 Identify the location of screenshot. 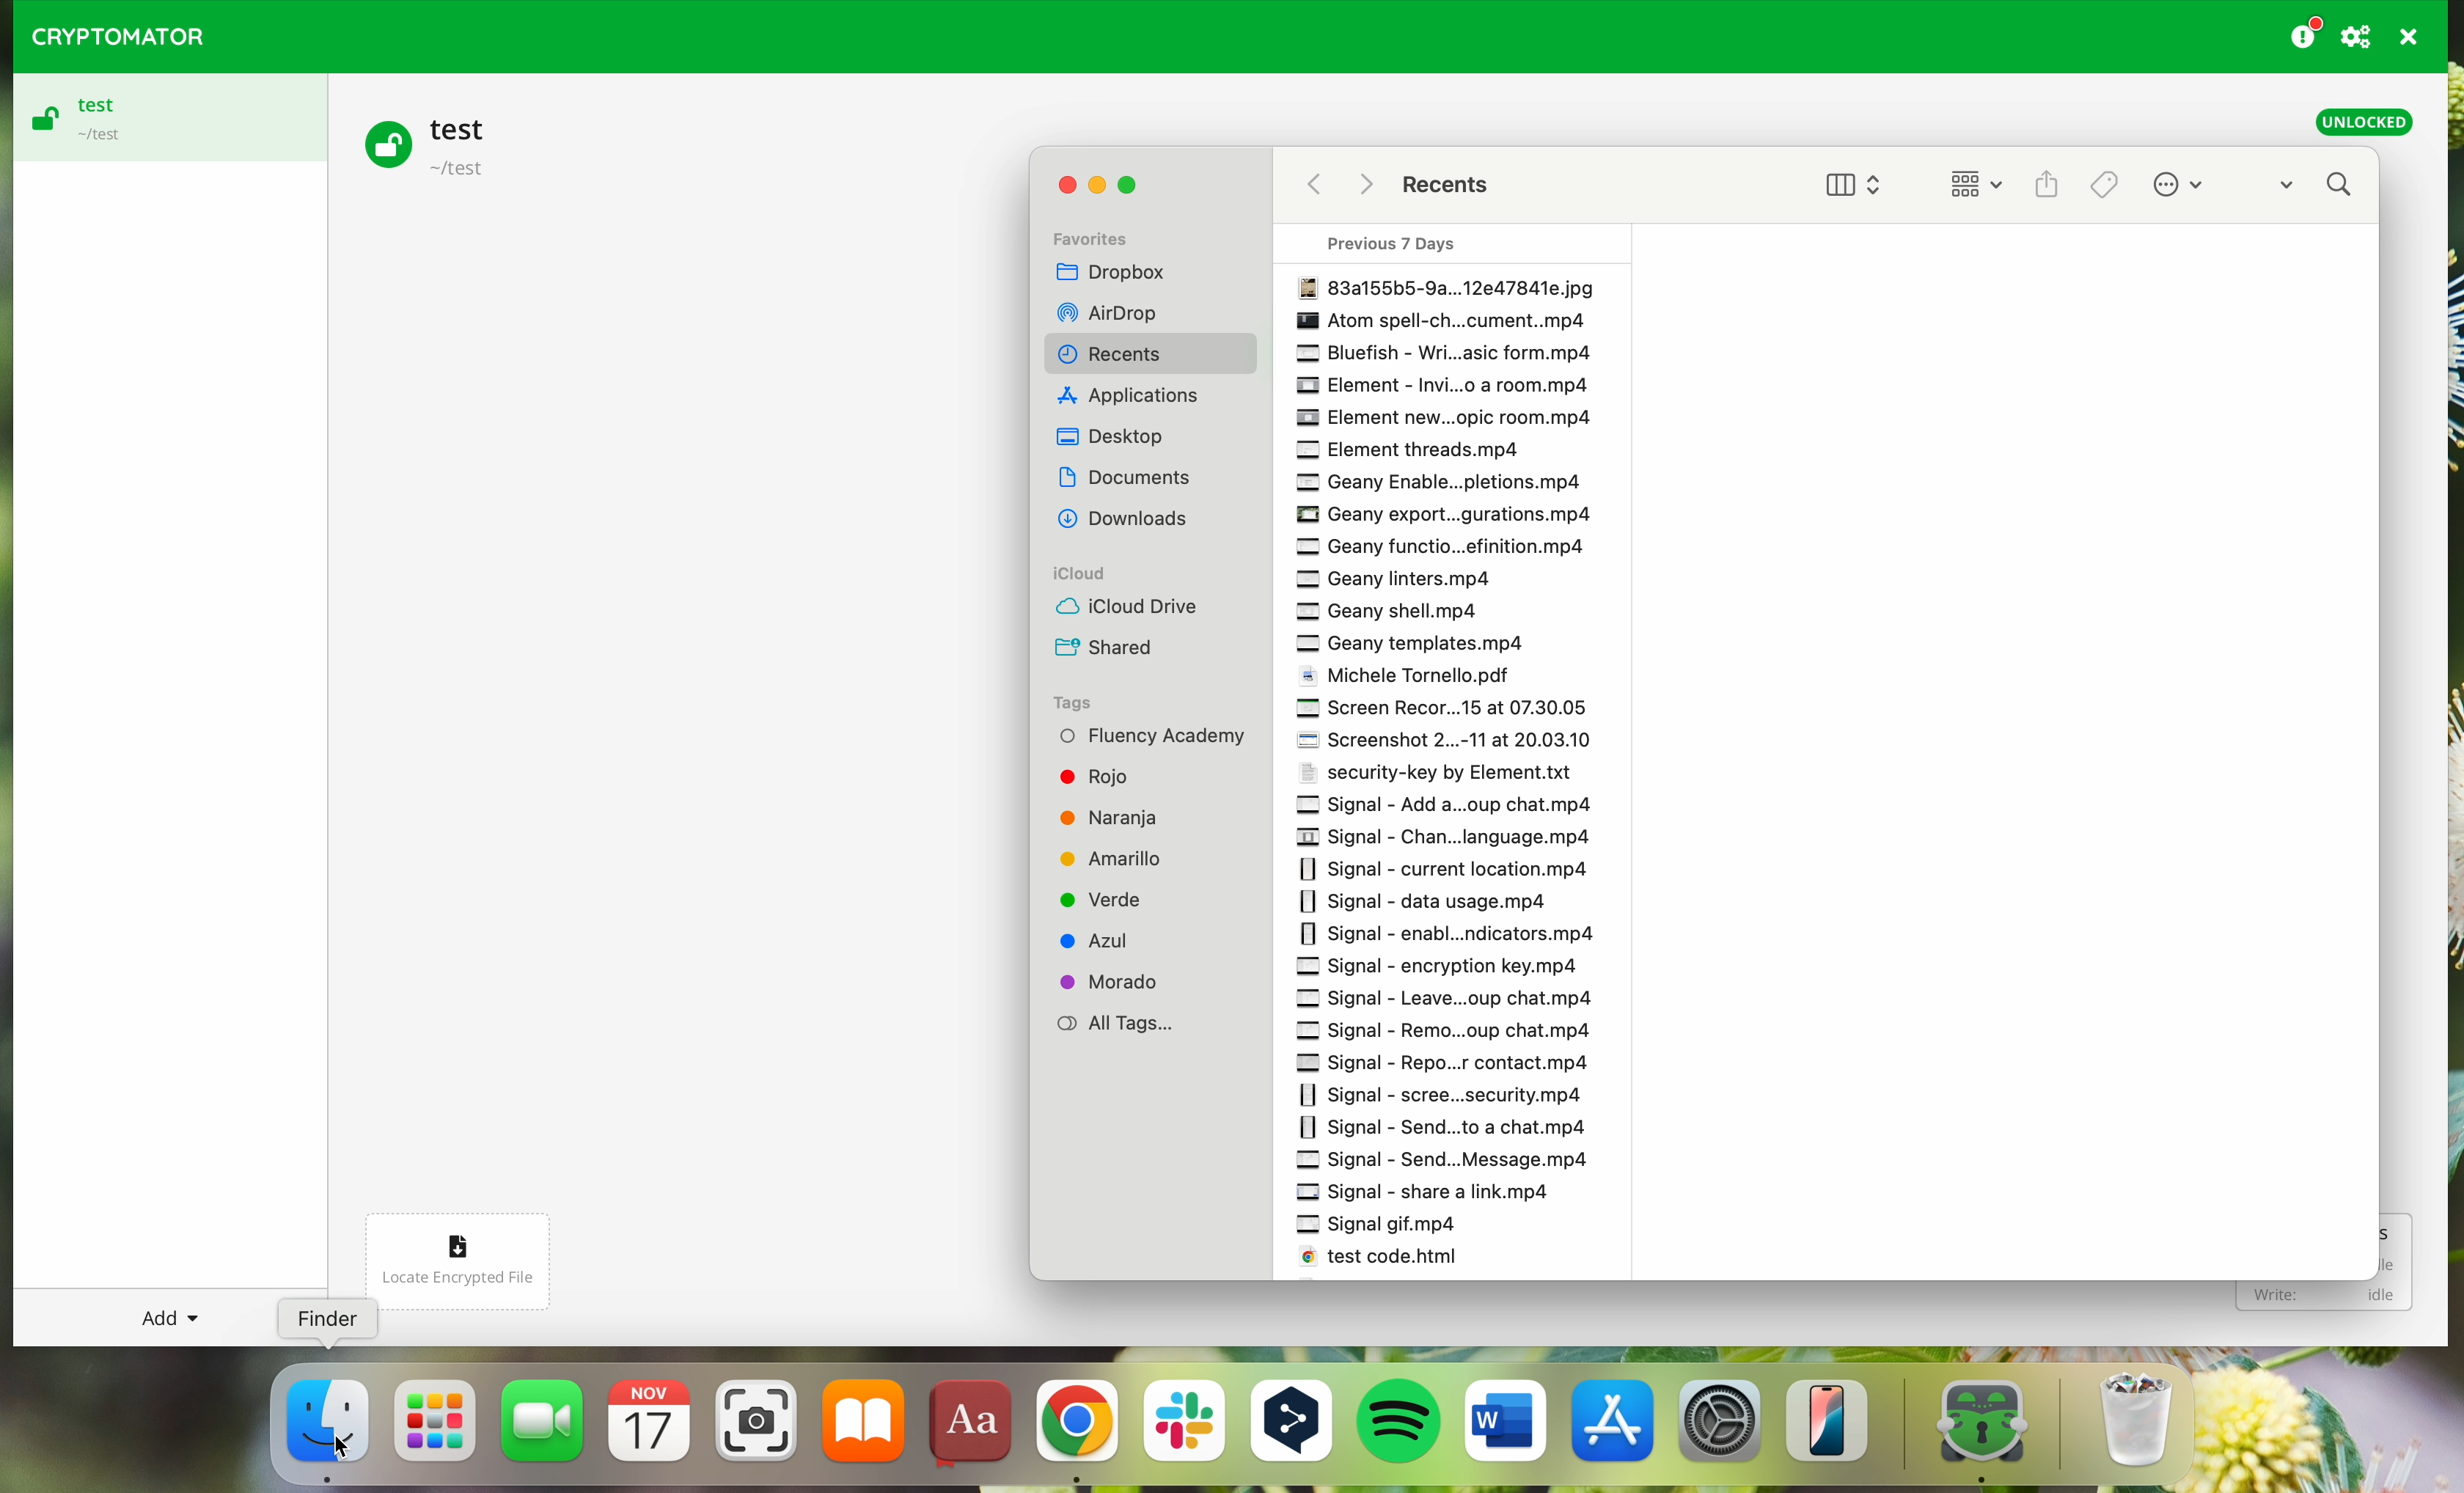
(756, 1429).